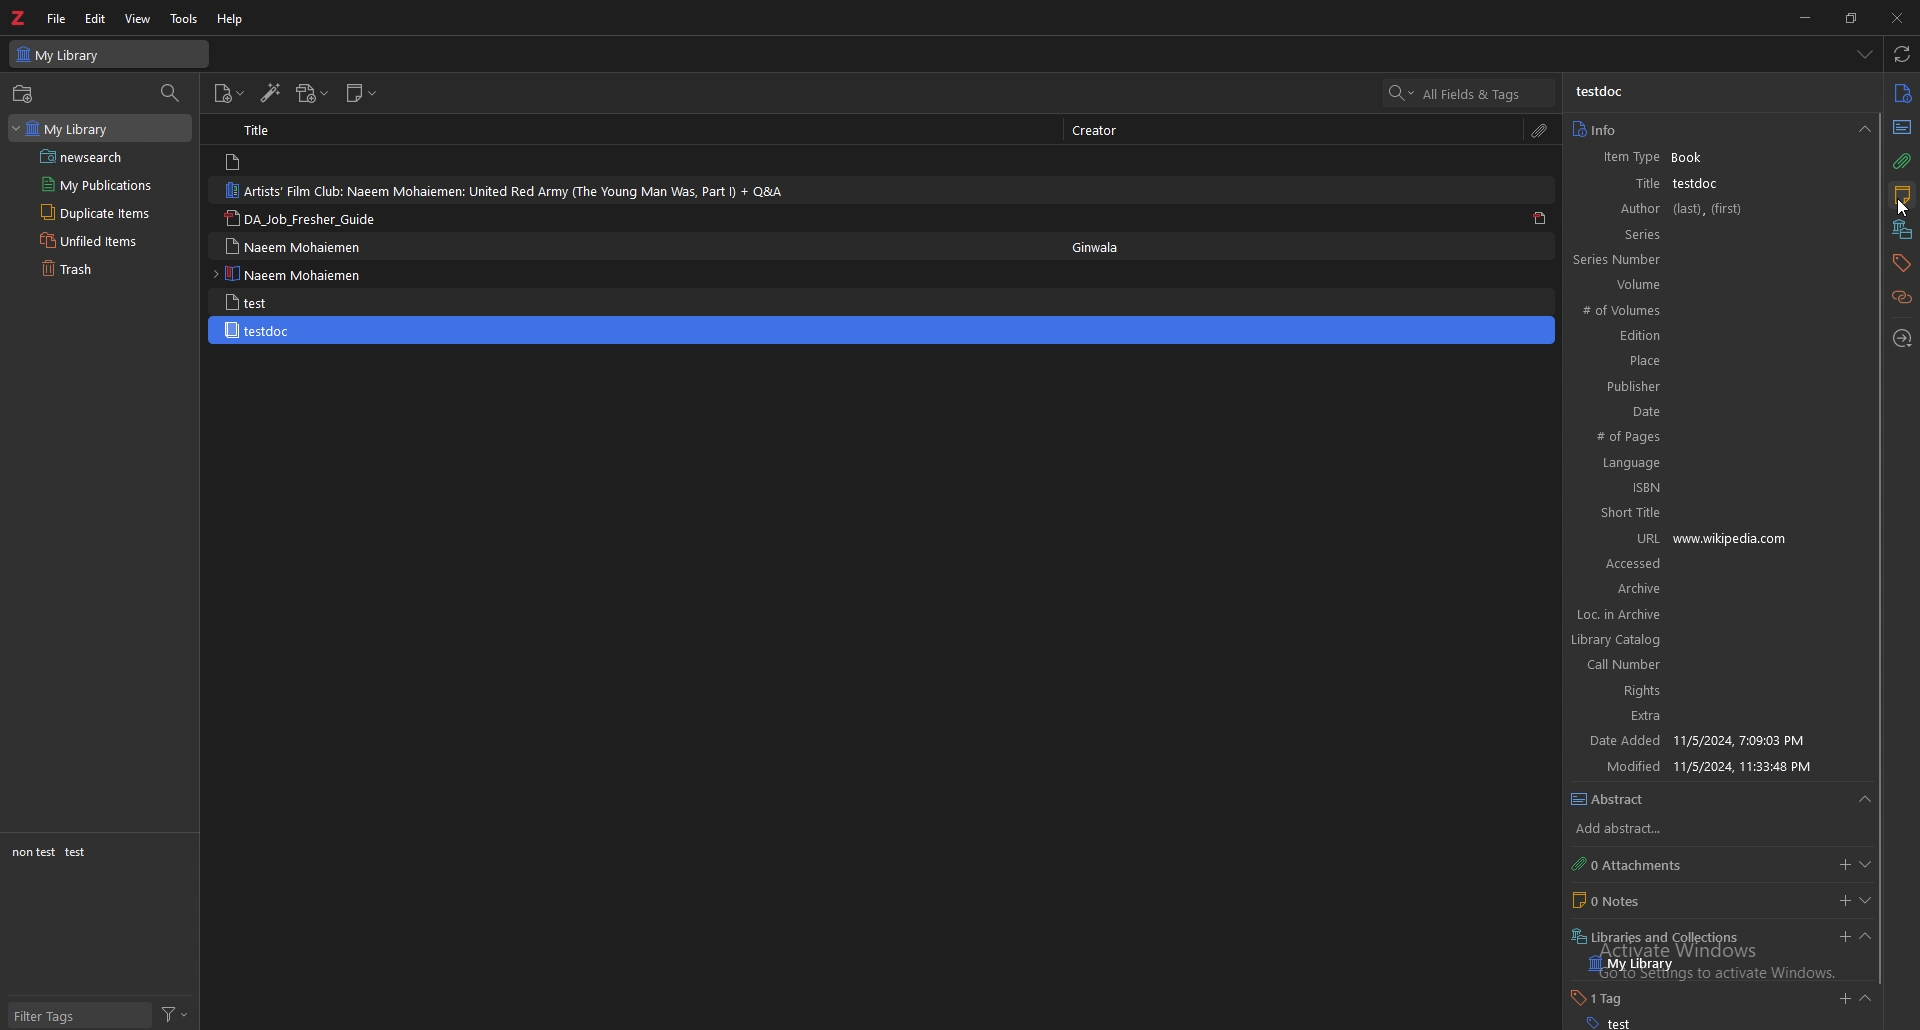 The width and height of the screenshot is (1920, 1030). I want to click on new item, so click(228, 94).